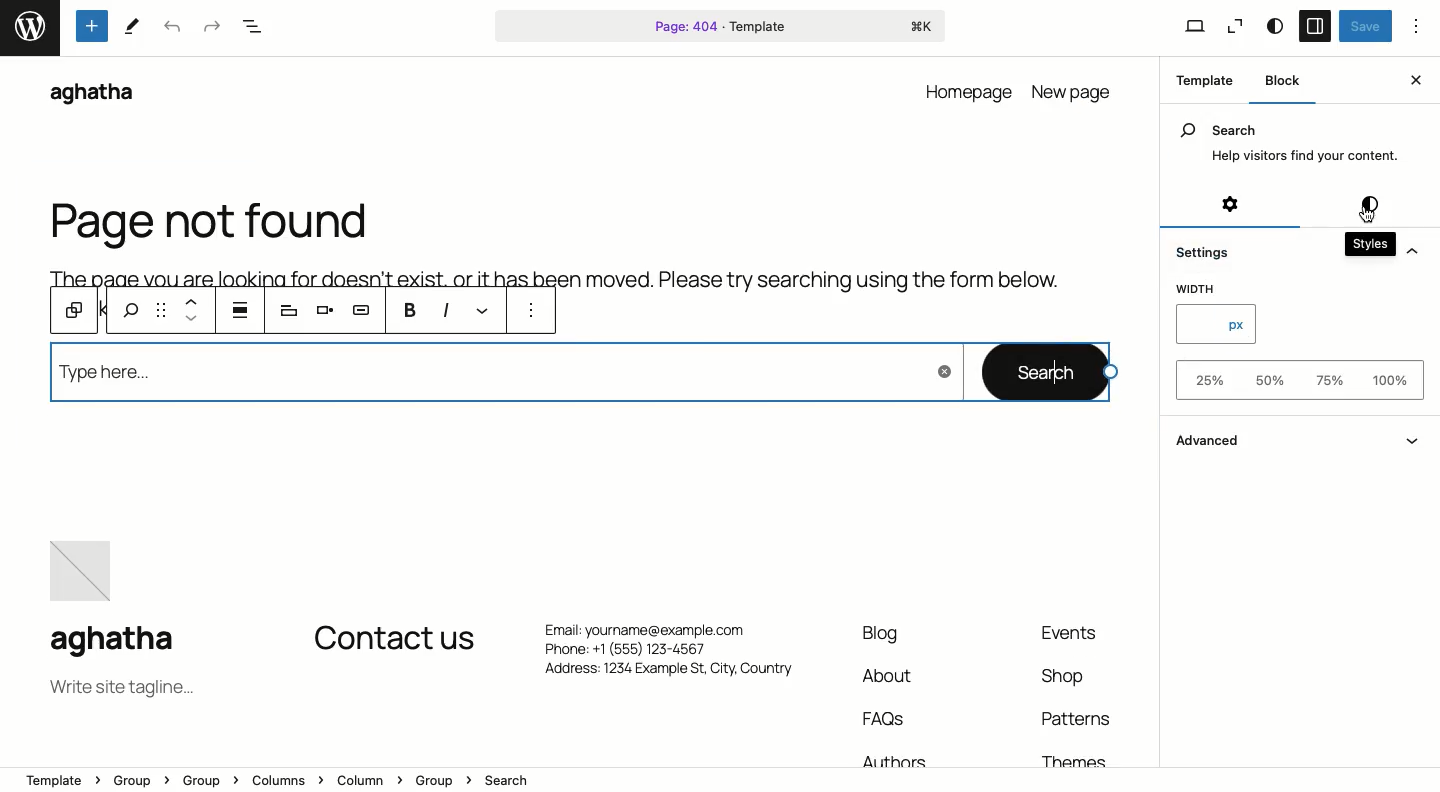 The image size is (1440, 792). Describe the element at coordinates (1234, 209) in the screenshot. I see `Settings` at that location.